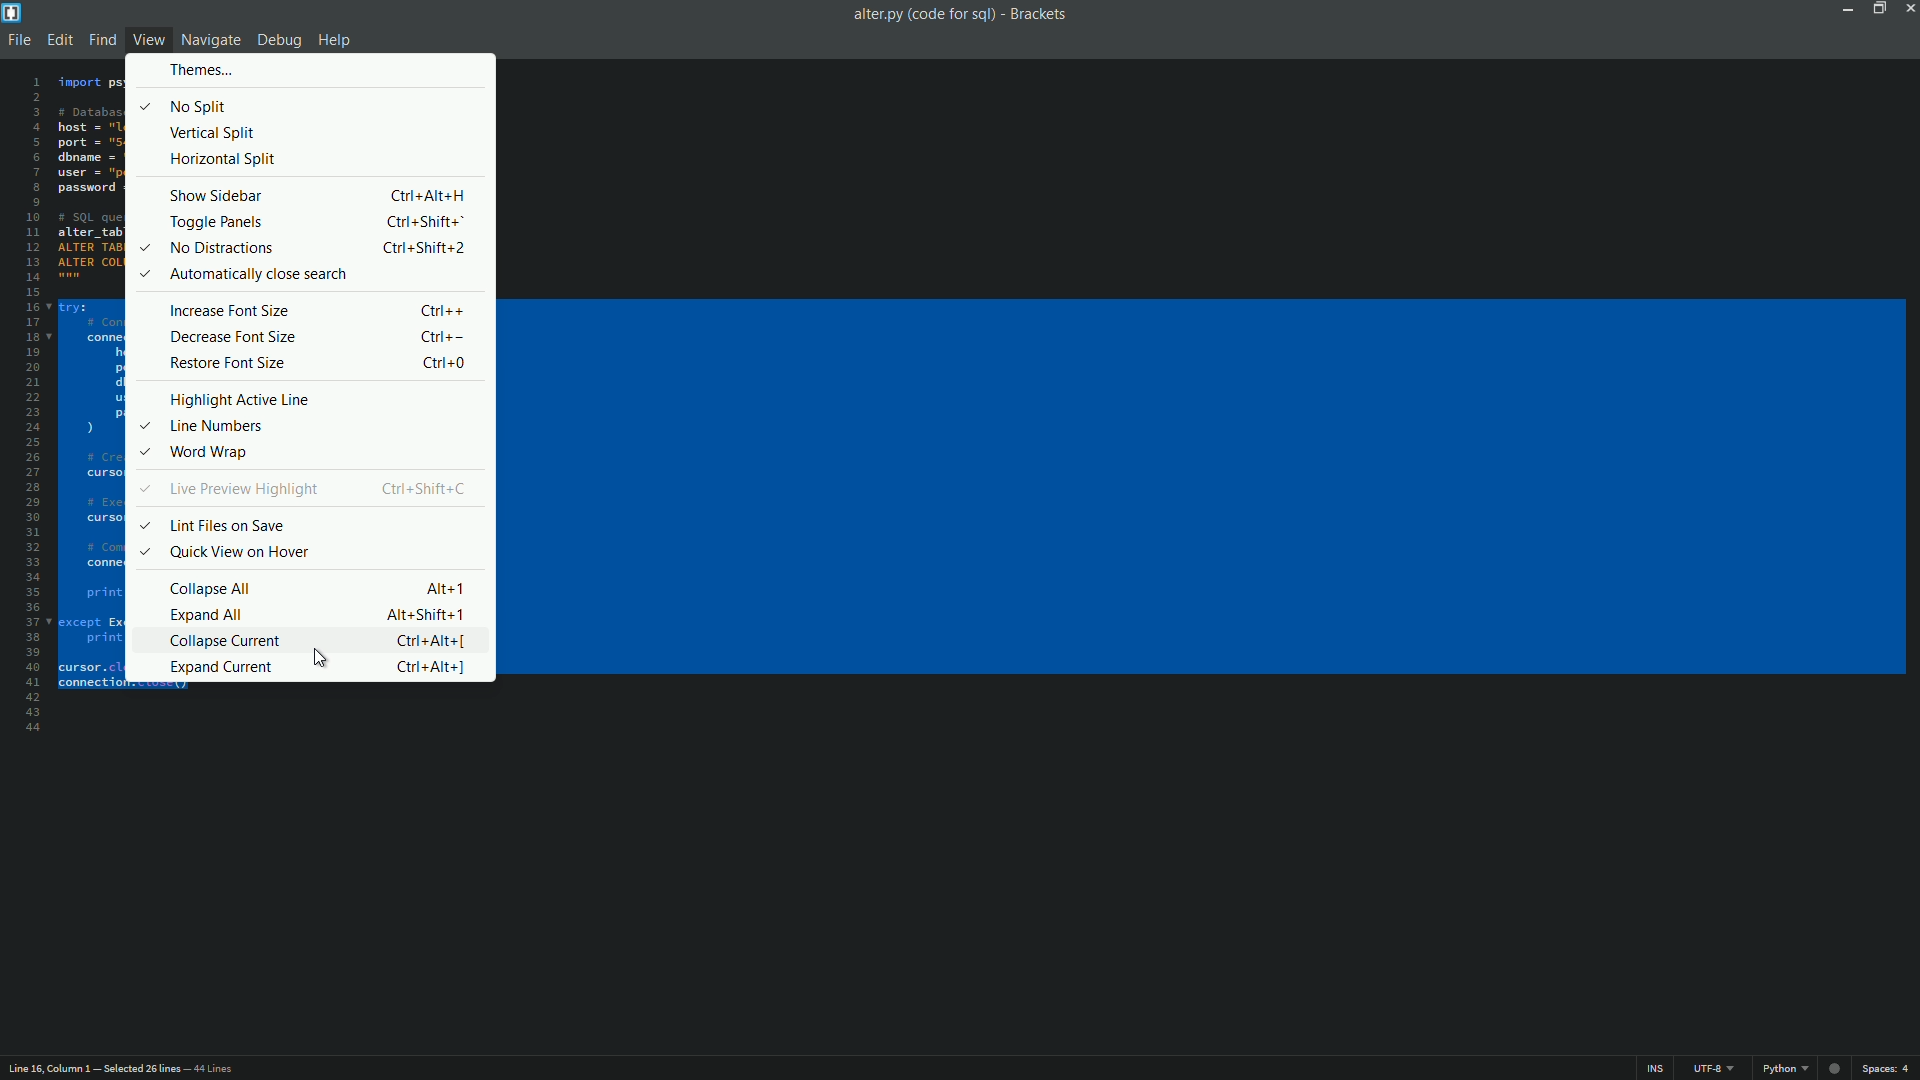  What do you see at coordinates (211, 588) in the screenshot?
I see `collapse all` at bounding box center [211, 588].